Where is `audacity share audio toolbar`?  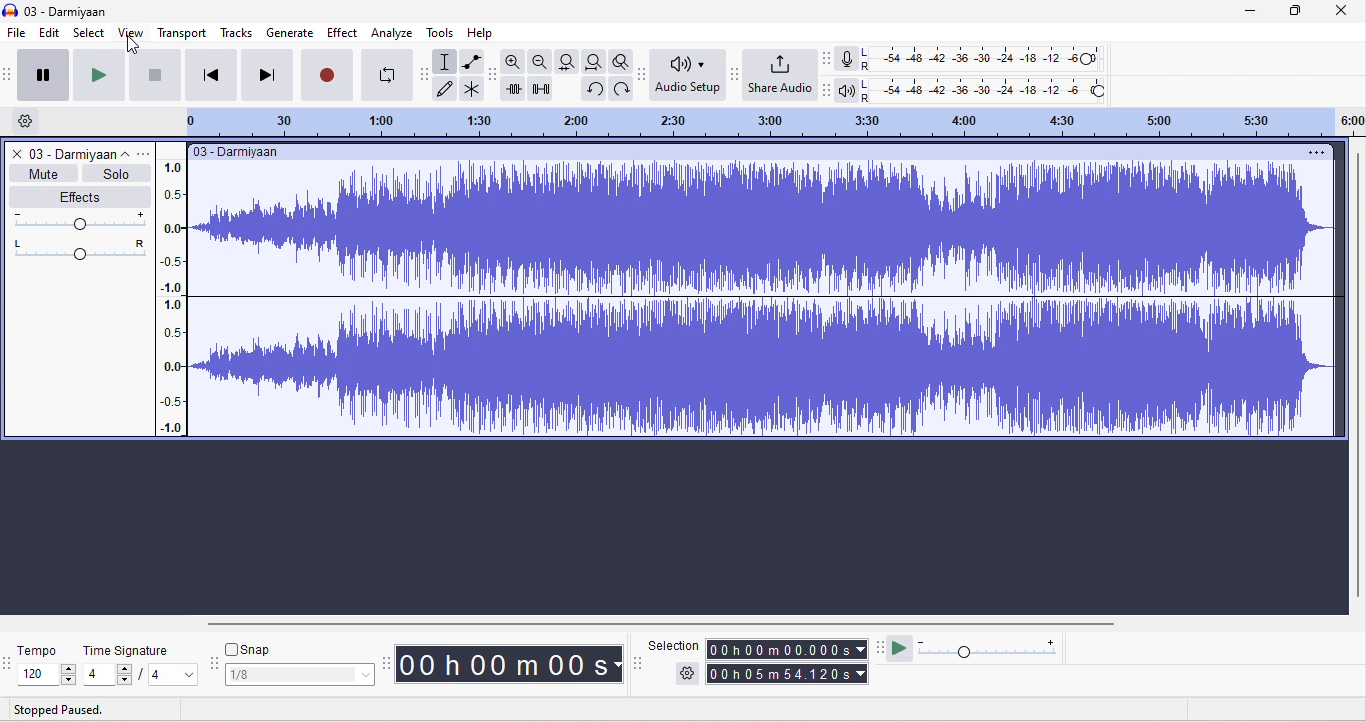 audacity share audio toolbar is located at coordinates (734, 73).